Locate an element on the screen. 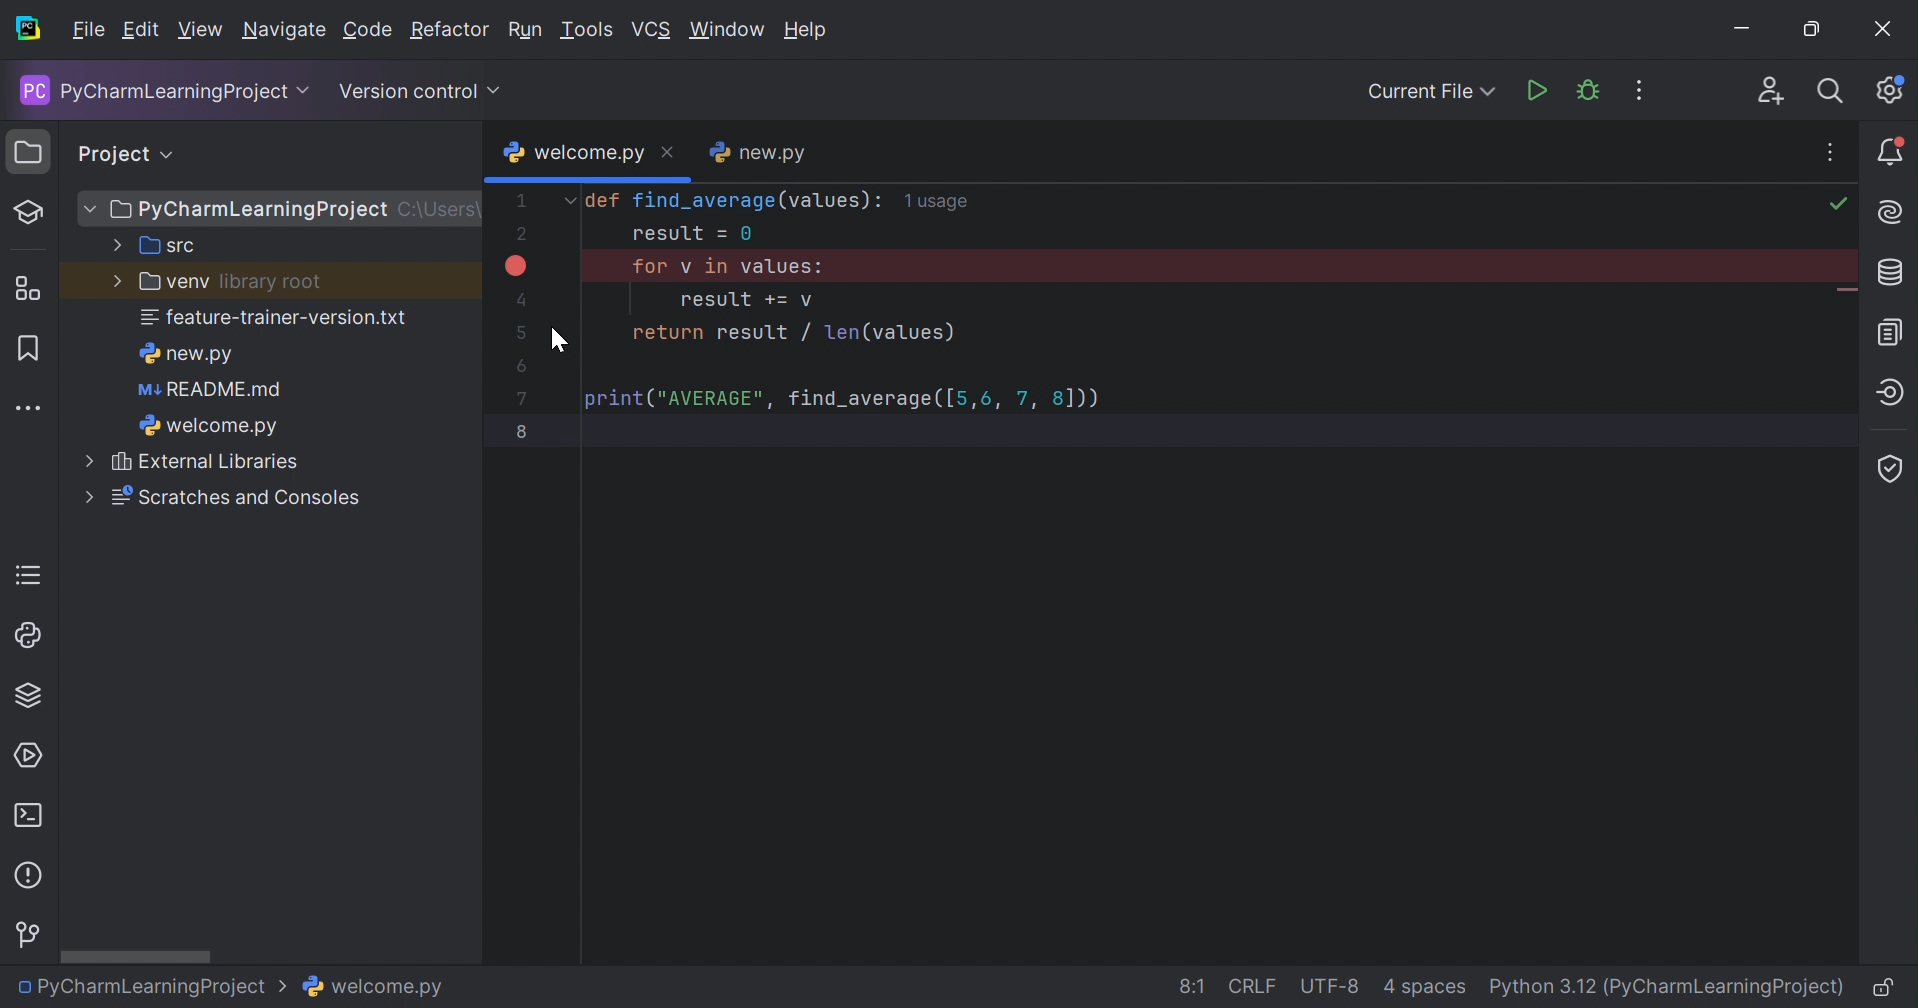 The width and height of the screenshot is (1918, 1008). PyCharm icon is located at coordinates (29, 31).